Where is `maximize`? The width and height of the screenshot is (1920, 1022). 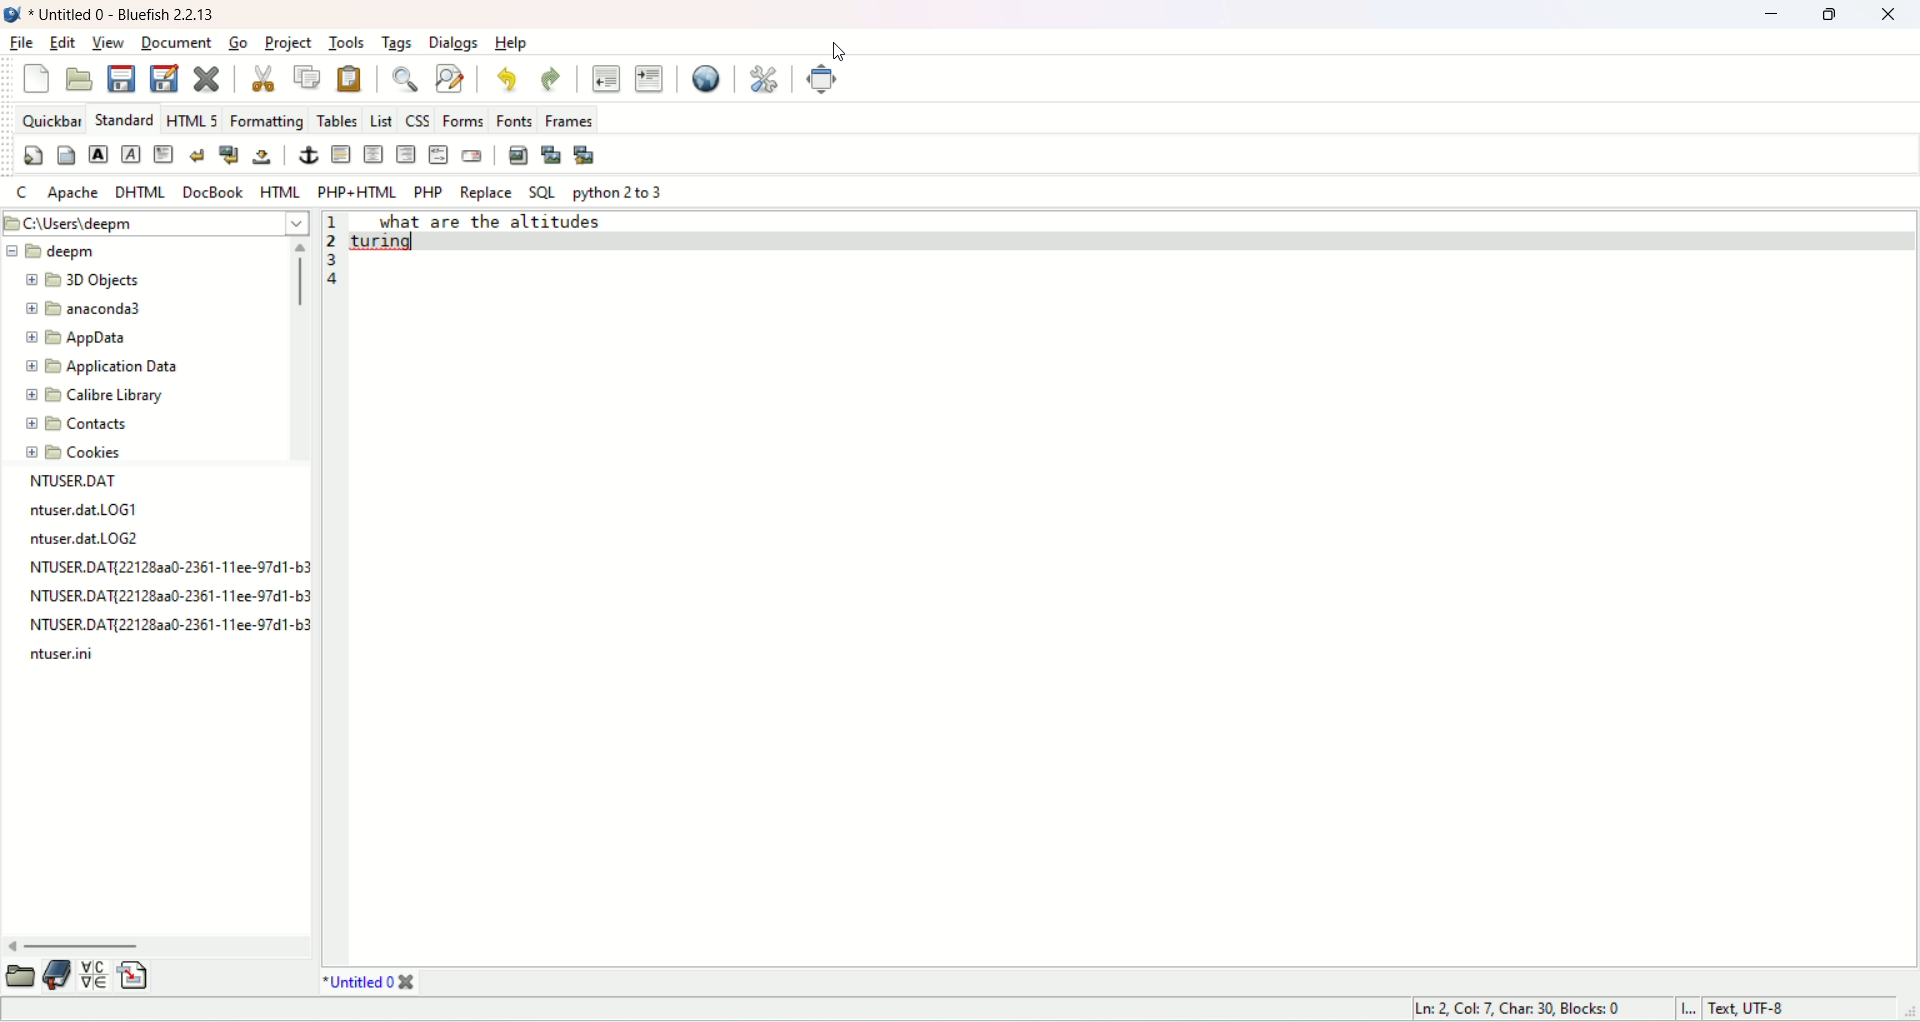
maximize is located at coordinates (1829, 16).